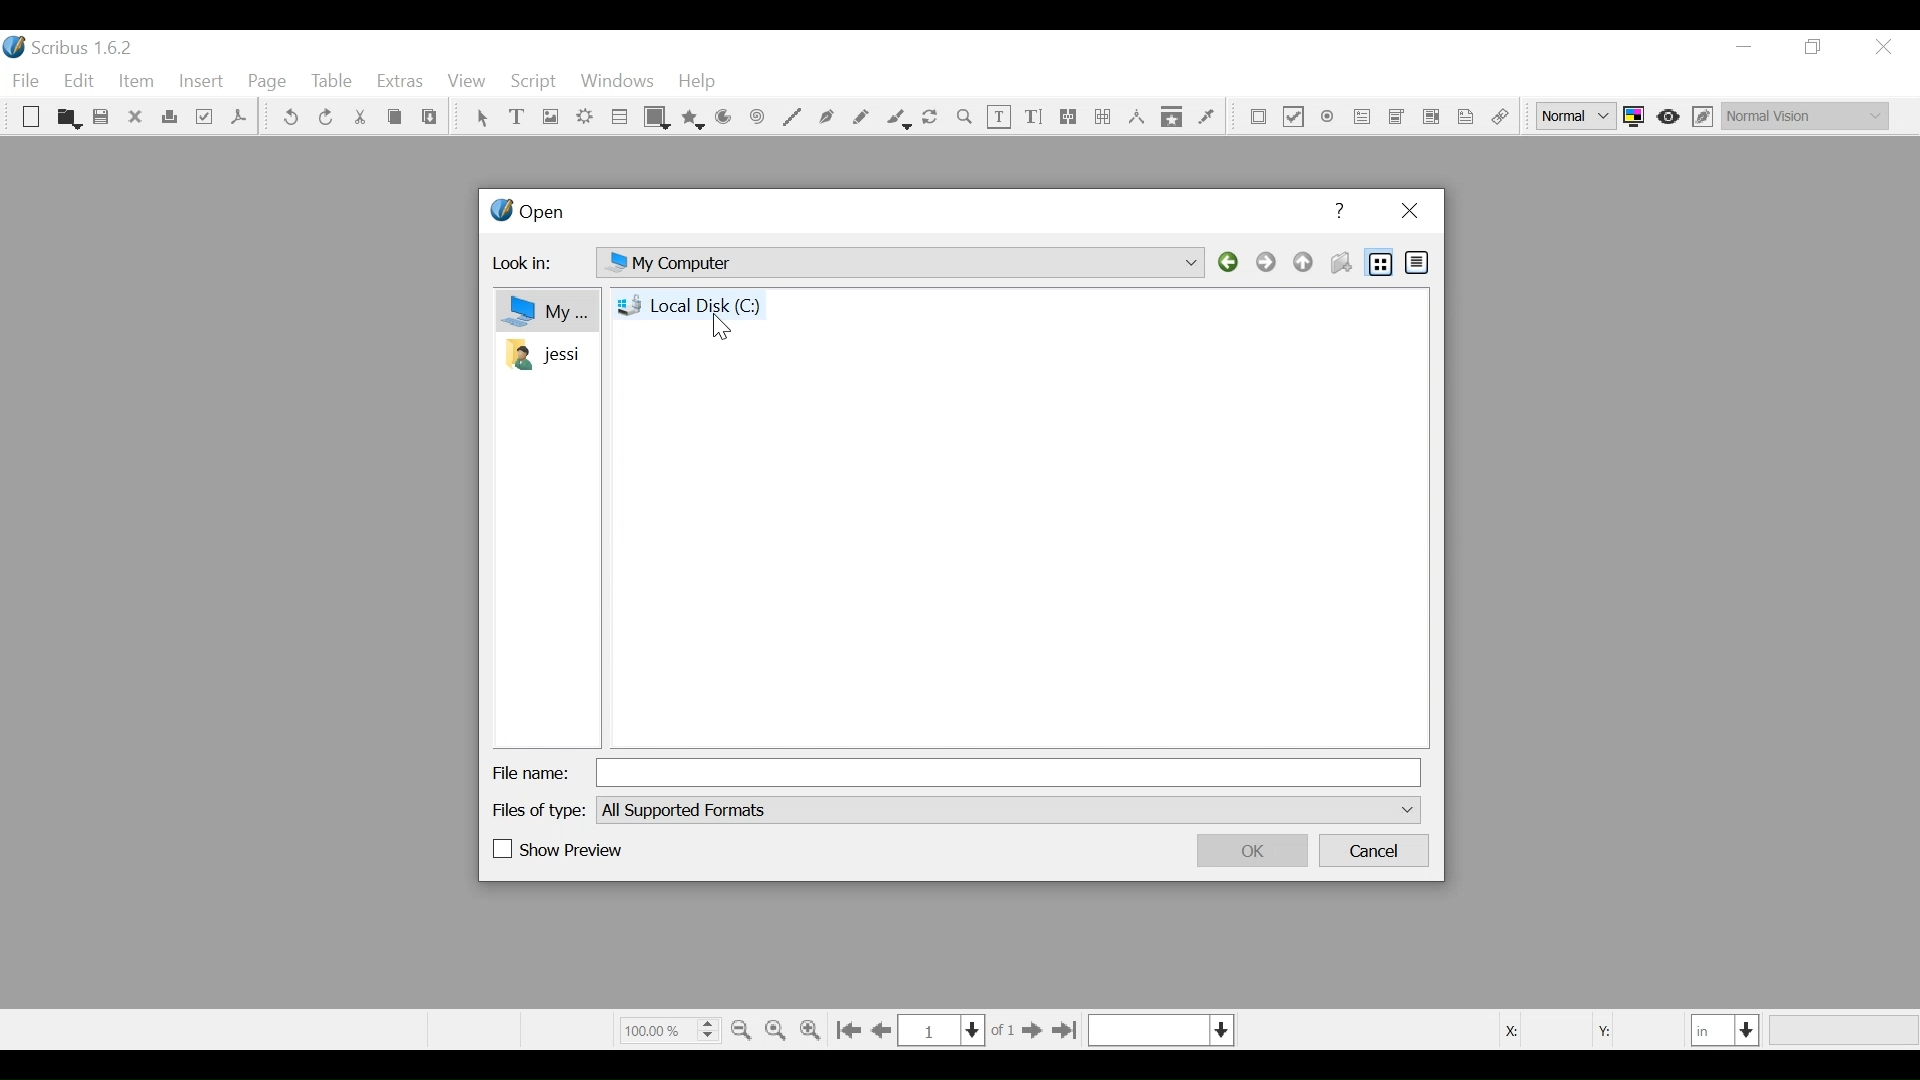 The image size is (1920, 1080). Describe the element at coordinates (723, 327) in the screenshot. I see `Cursor` at that location.